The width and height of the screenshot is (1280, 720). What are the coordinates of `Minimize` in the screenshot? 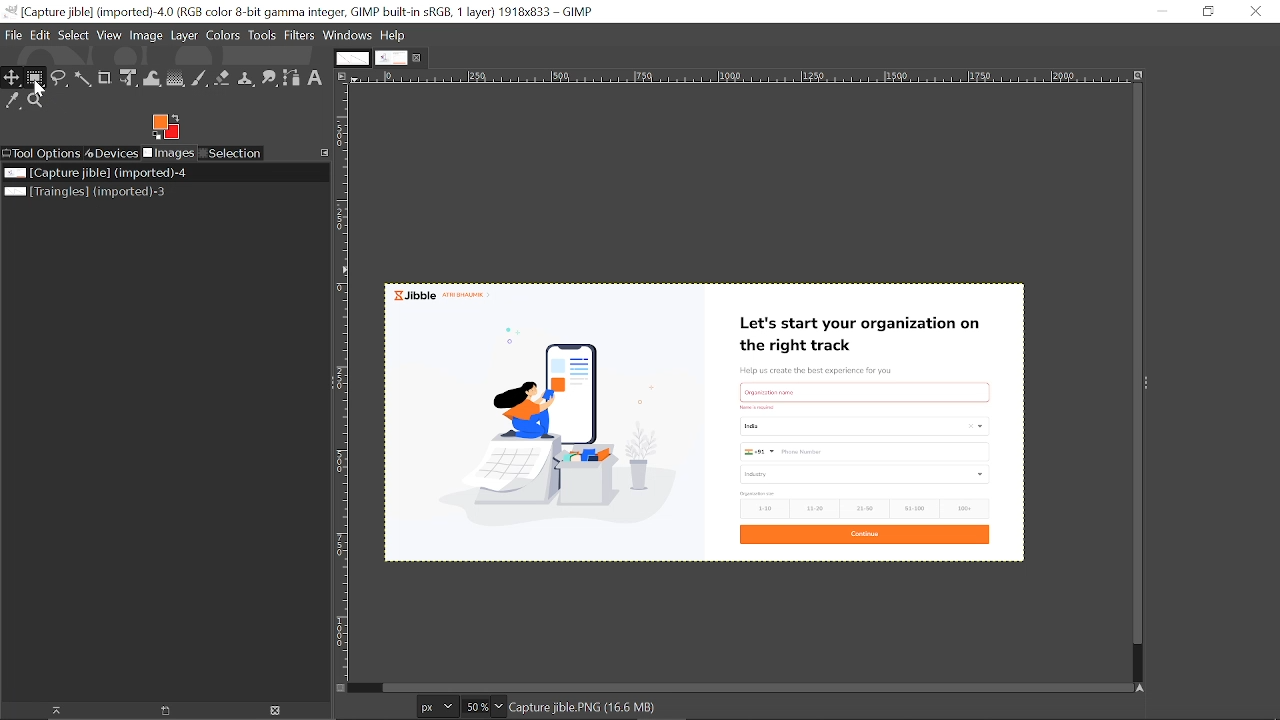 It's located at (1163, 12).